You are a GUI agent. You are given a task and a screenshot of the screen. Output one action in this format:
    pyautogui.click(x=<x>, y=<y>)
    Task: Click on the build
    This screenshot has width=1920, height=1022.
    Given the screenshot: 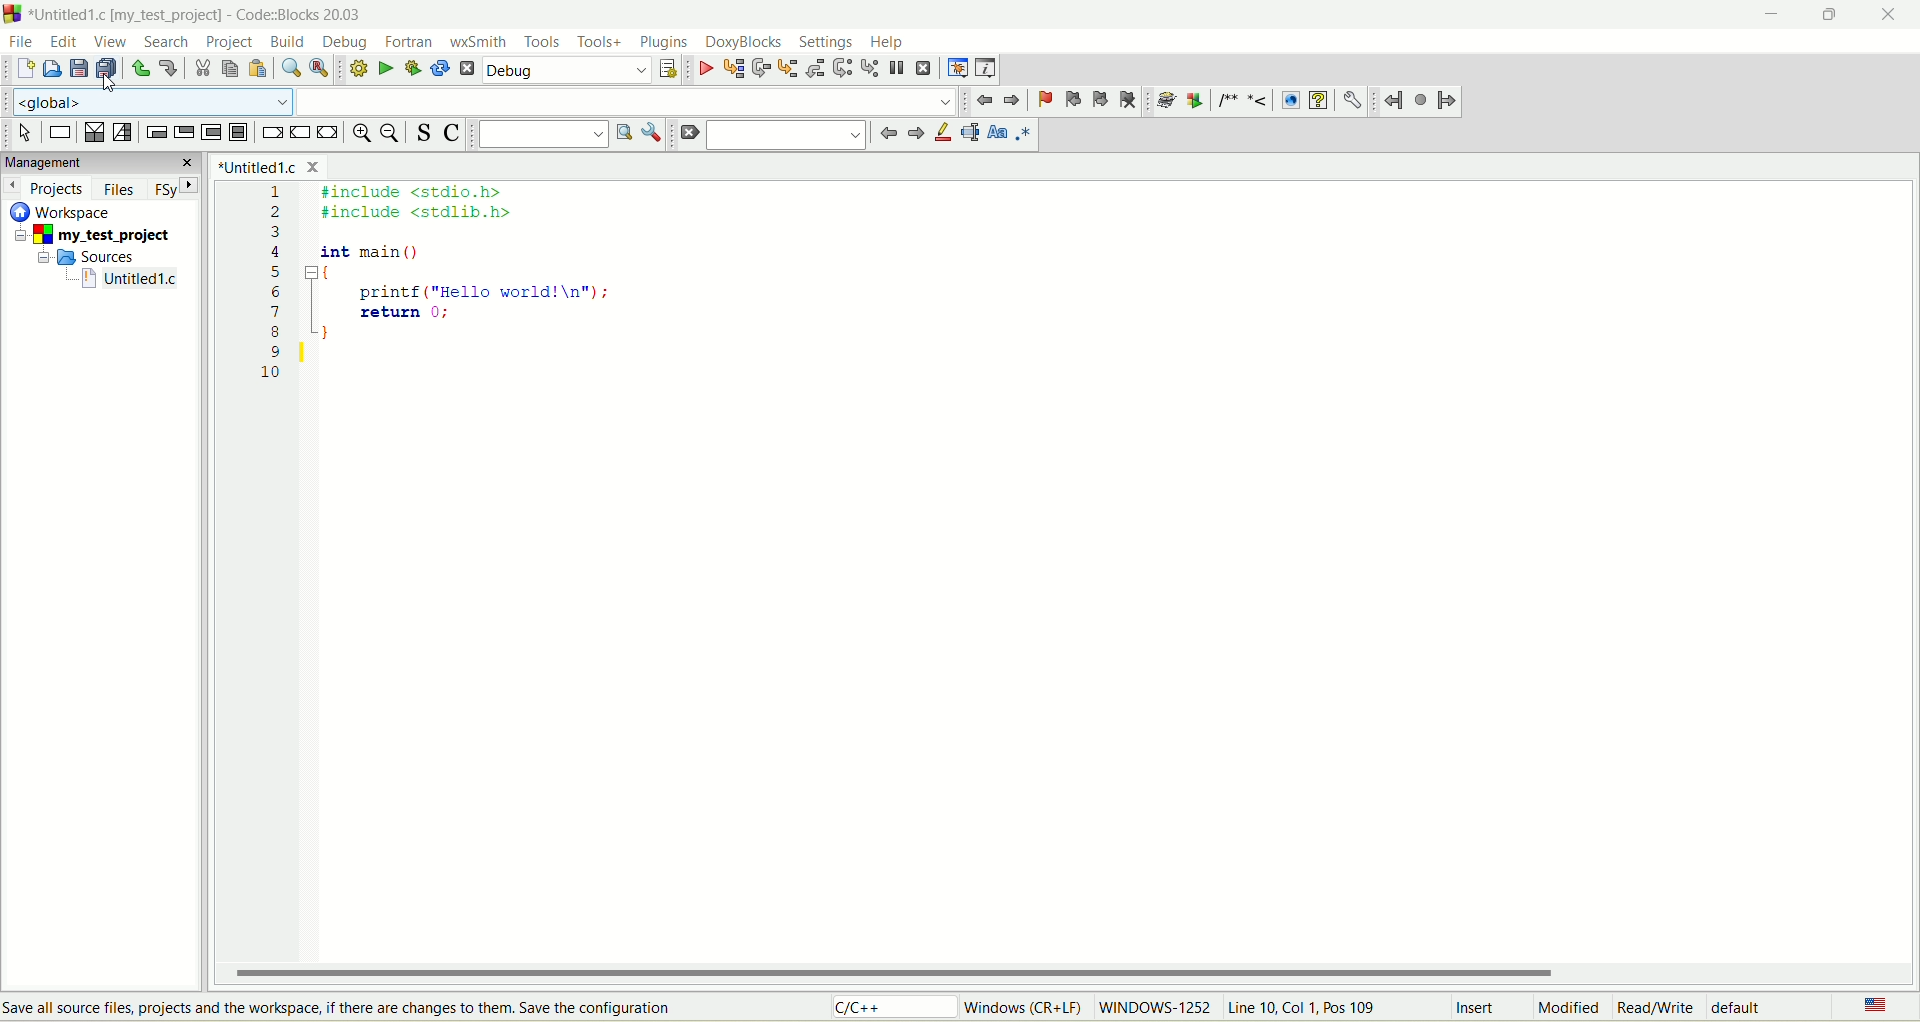 What is the action you would take?
    pyautogui.click(x=354, y=68)
    